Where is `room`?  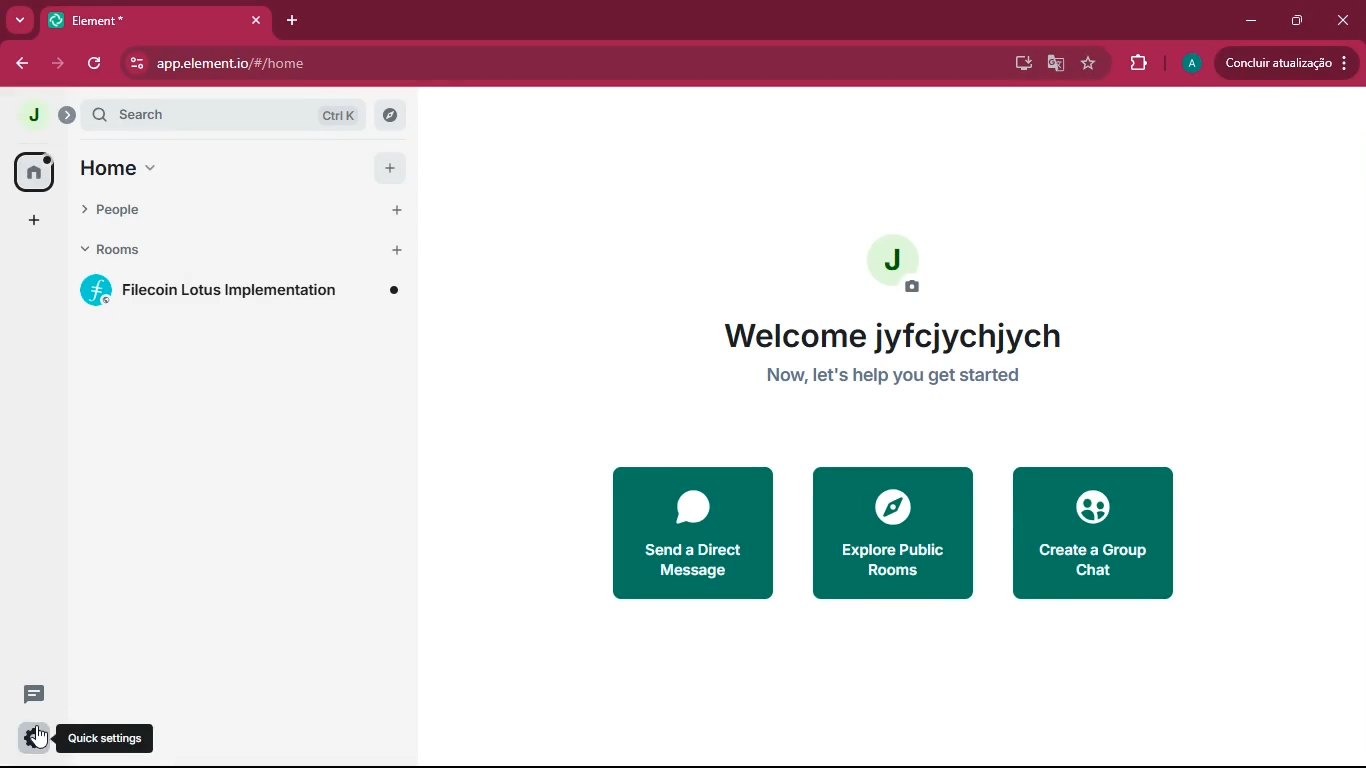 room is located at coordinates (239, 292).